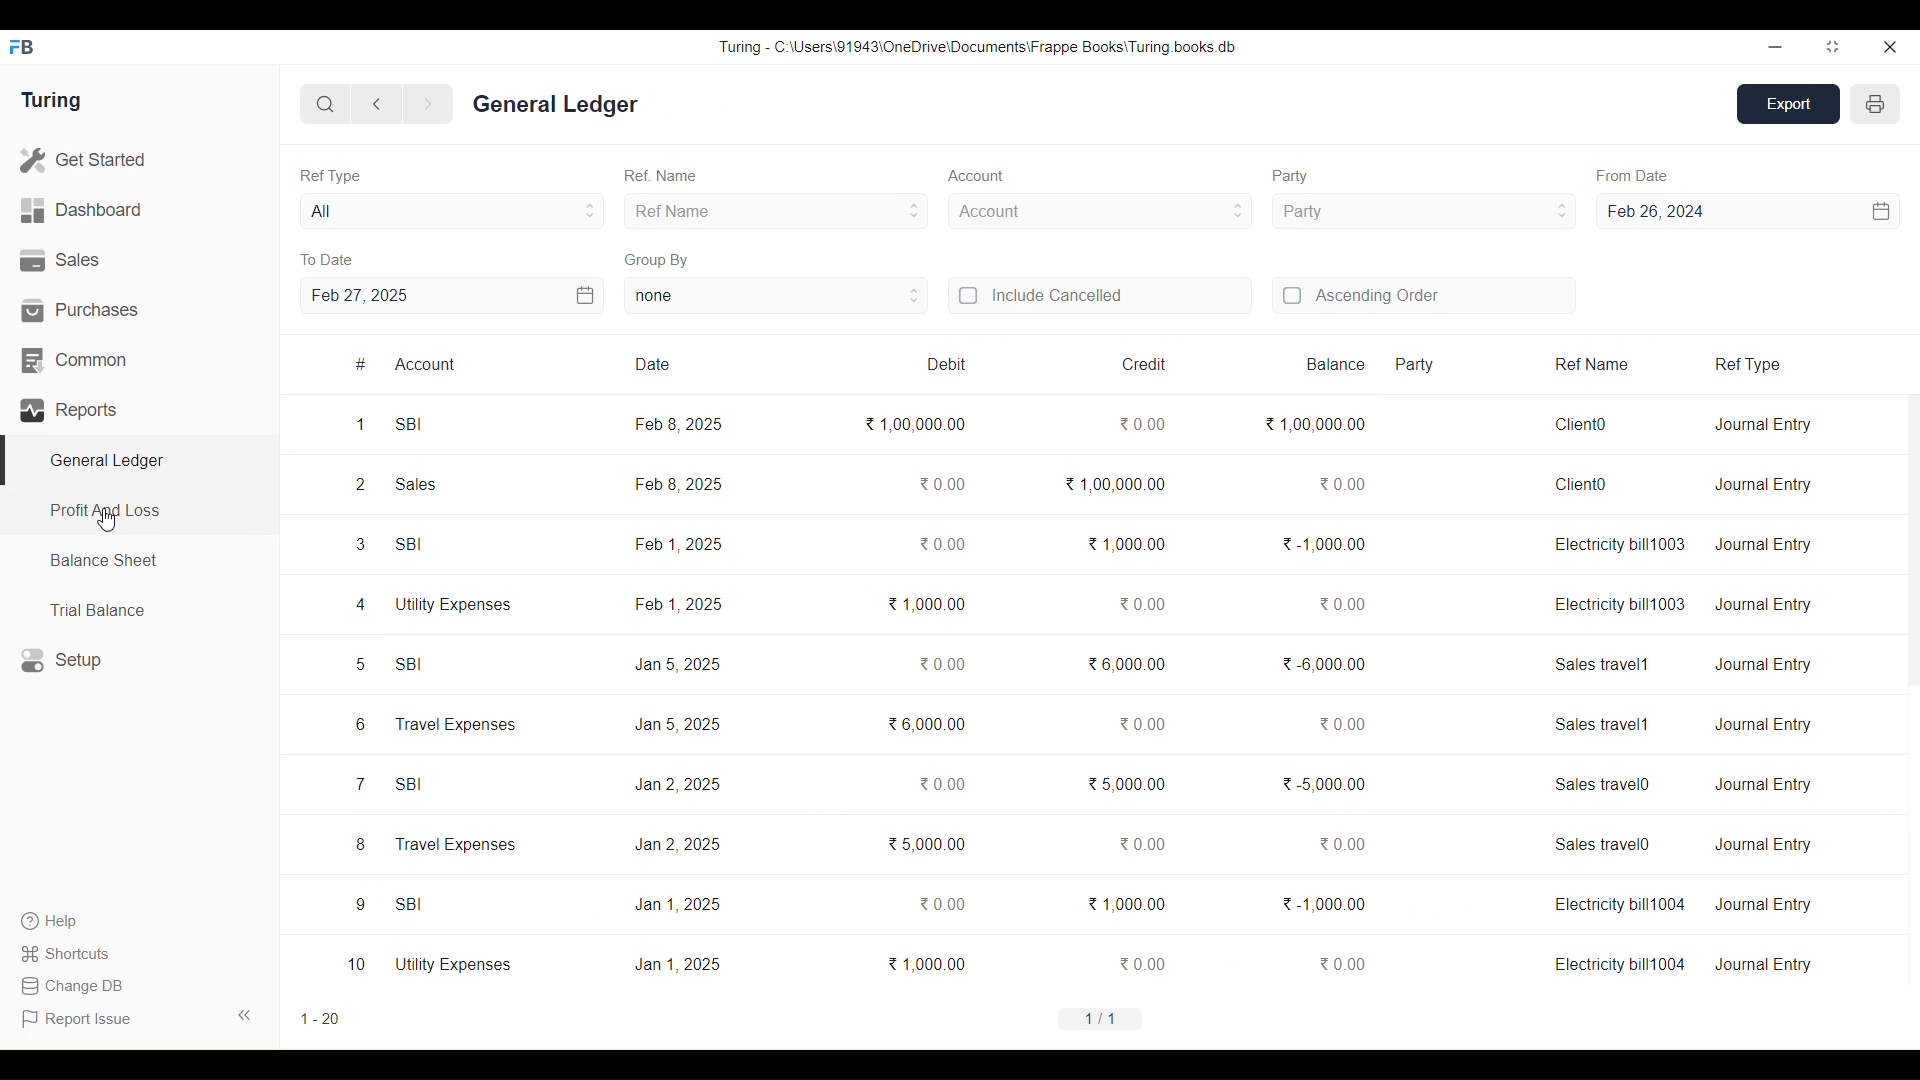 This screenshot has width=1920, height=1080. What do you see at coordinates (469, 364) in the screenshot?
I see `# Account` at bounding box center [469, 364].